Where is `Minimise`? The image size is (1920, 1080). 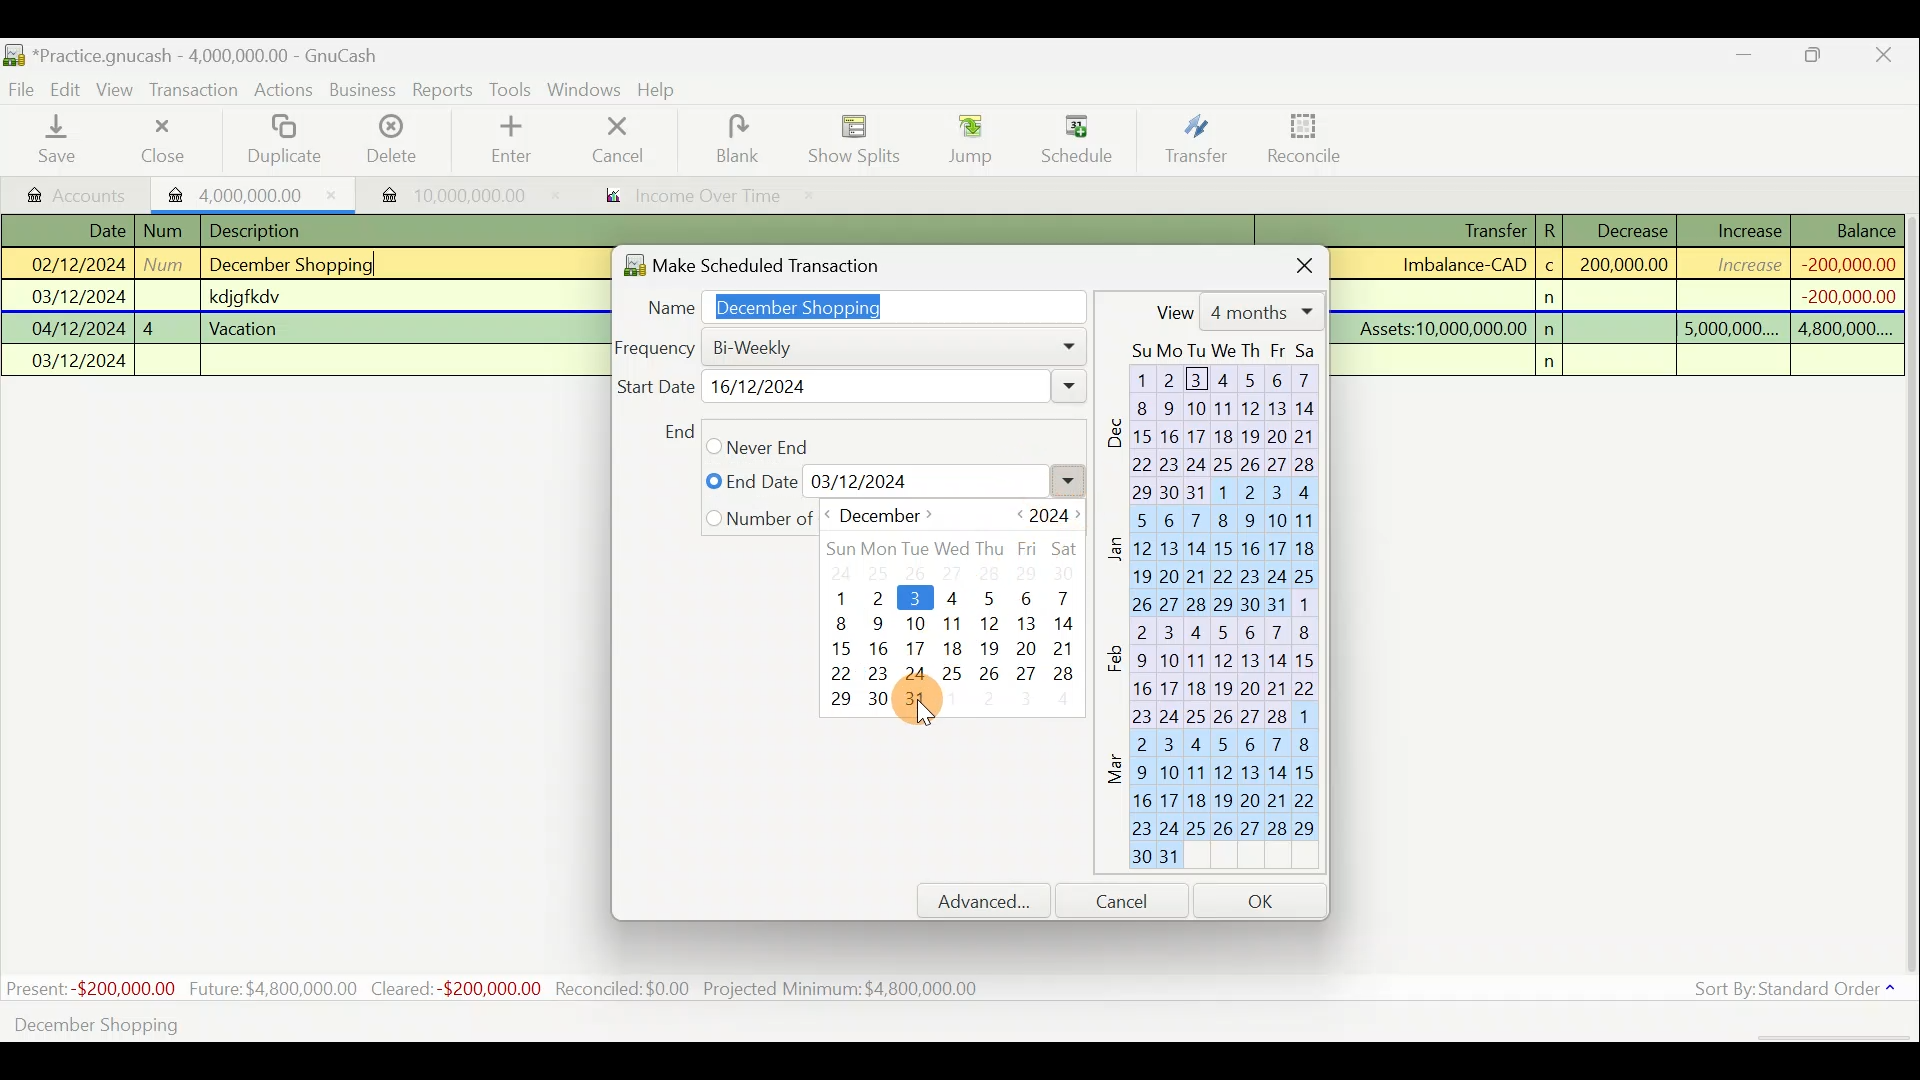 Minimise is located at coordinates (1745, 59).